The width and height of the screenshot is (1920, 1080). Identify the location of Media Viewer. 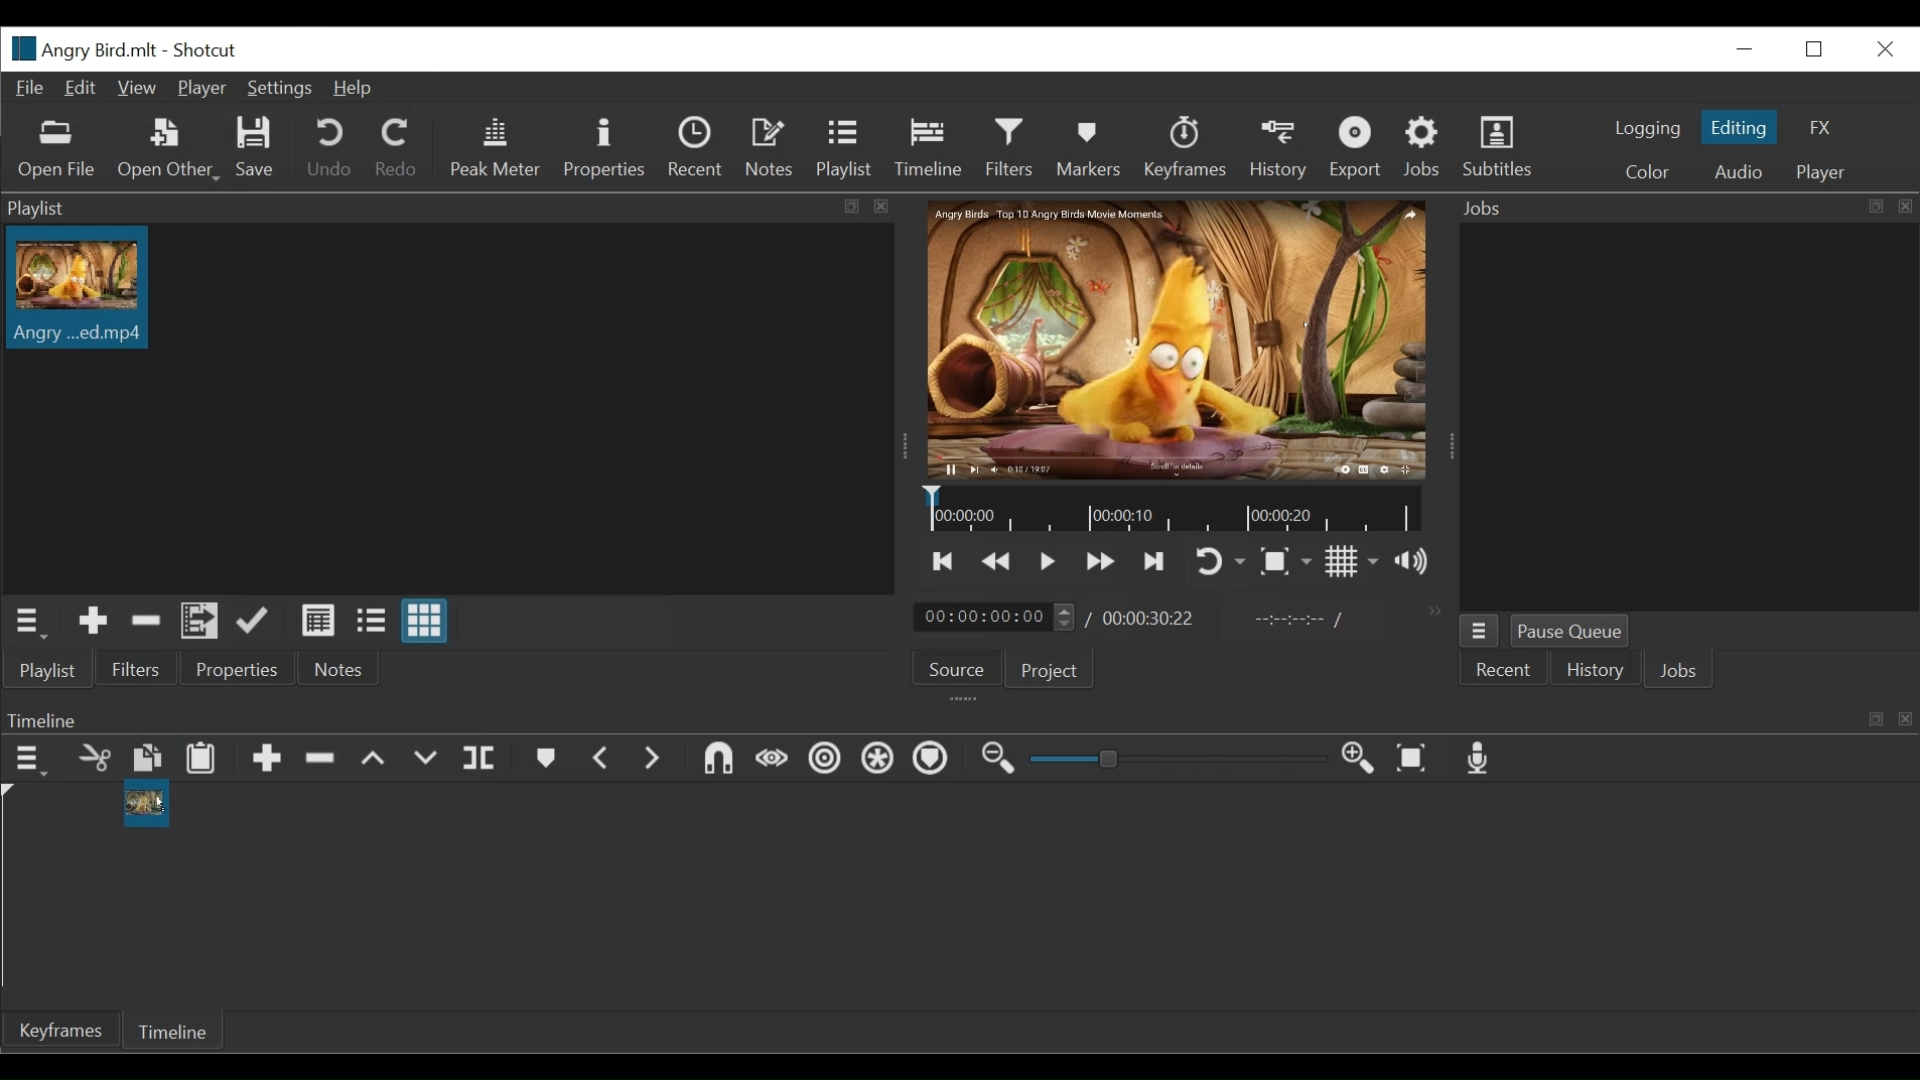
(1178, 341).